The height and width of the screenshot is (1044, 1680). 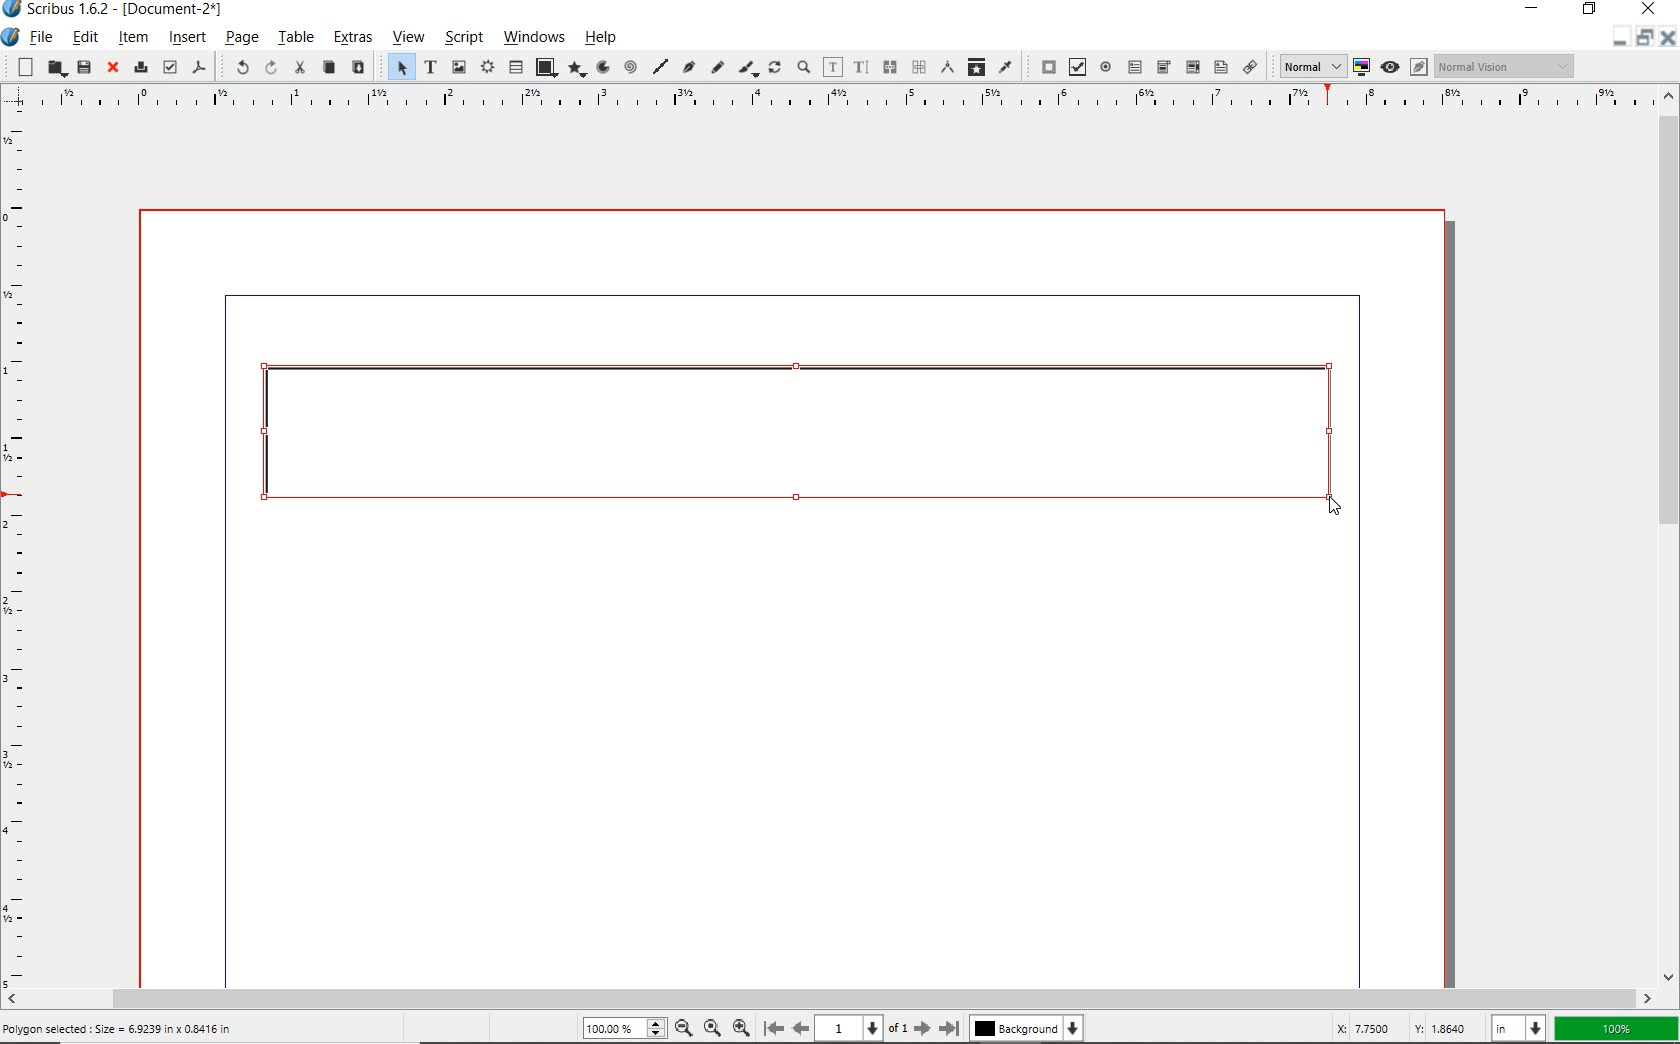 I want to click on move to previous, so click(x=800, y=1026).